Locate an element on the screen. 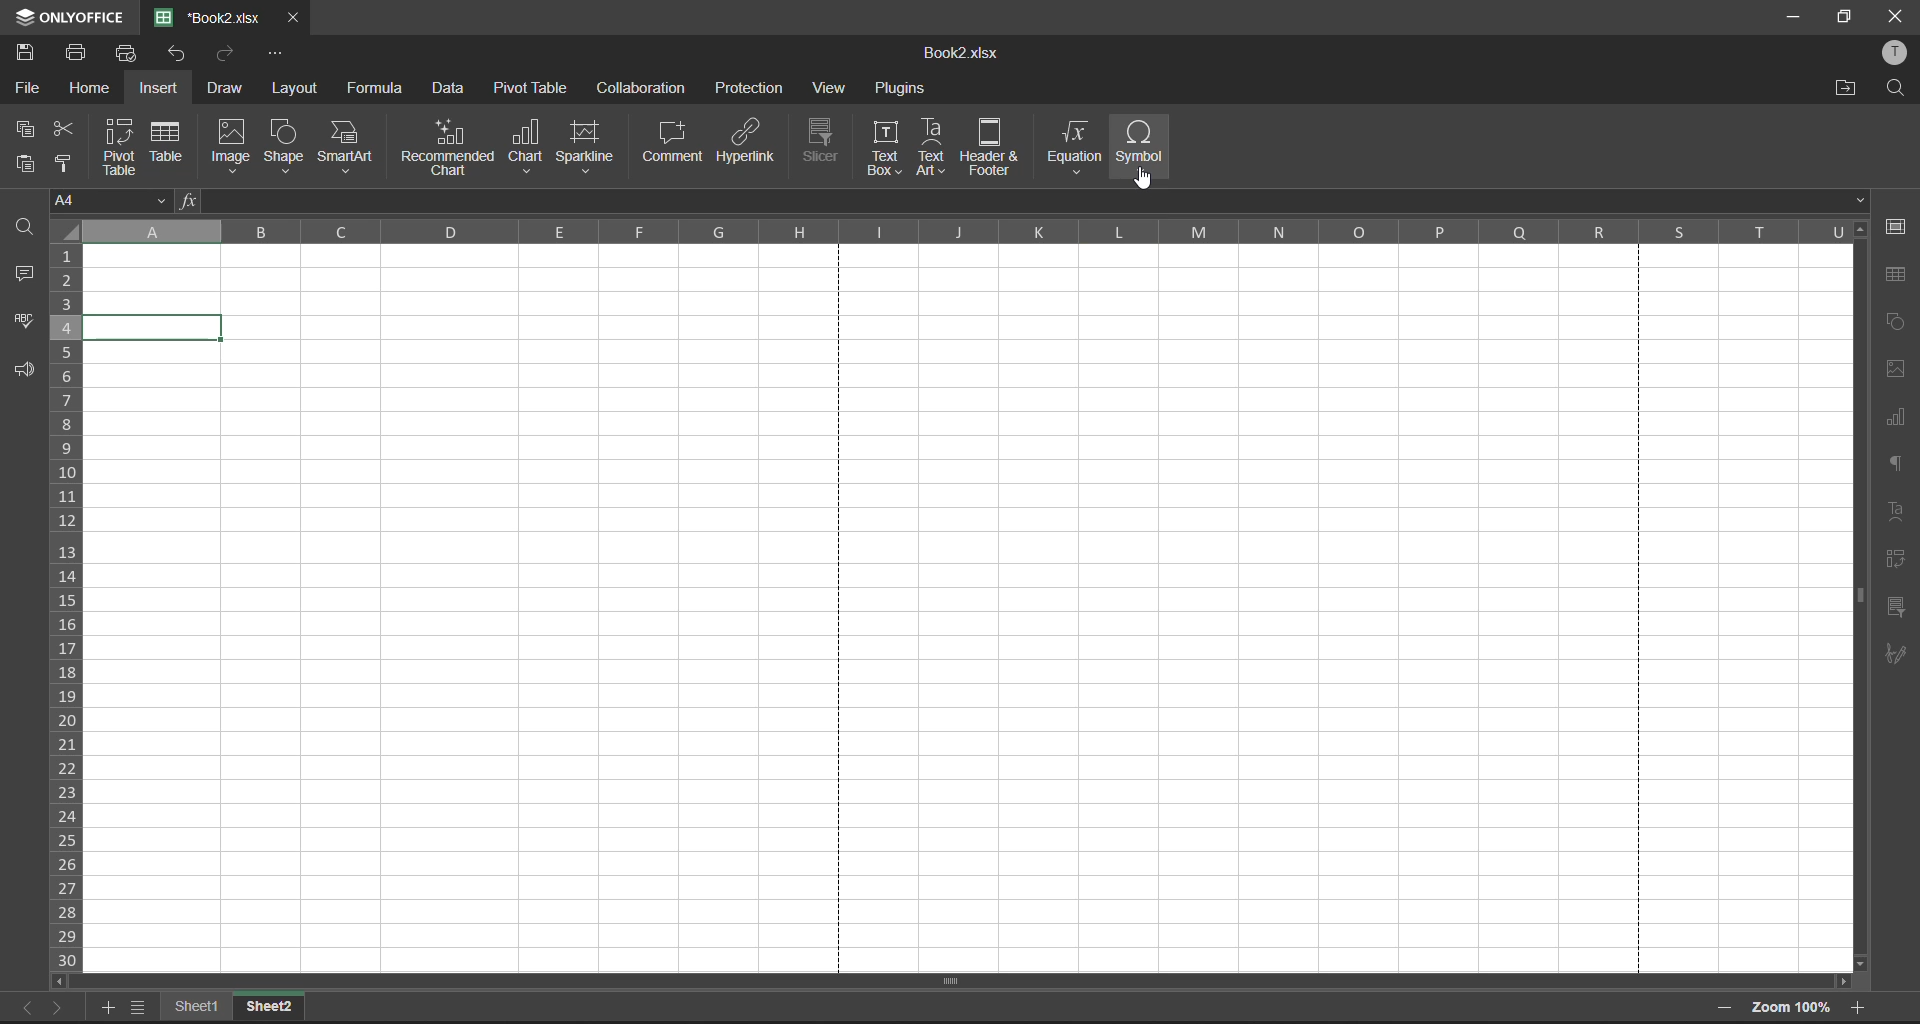 The width and height of the screenshot is (1920, 1024). scroll left is located at coordinates (59, 982).